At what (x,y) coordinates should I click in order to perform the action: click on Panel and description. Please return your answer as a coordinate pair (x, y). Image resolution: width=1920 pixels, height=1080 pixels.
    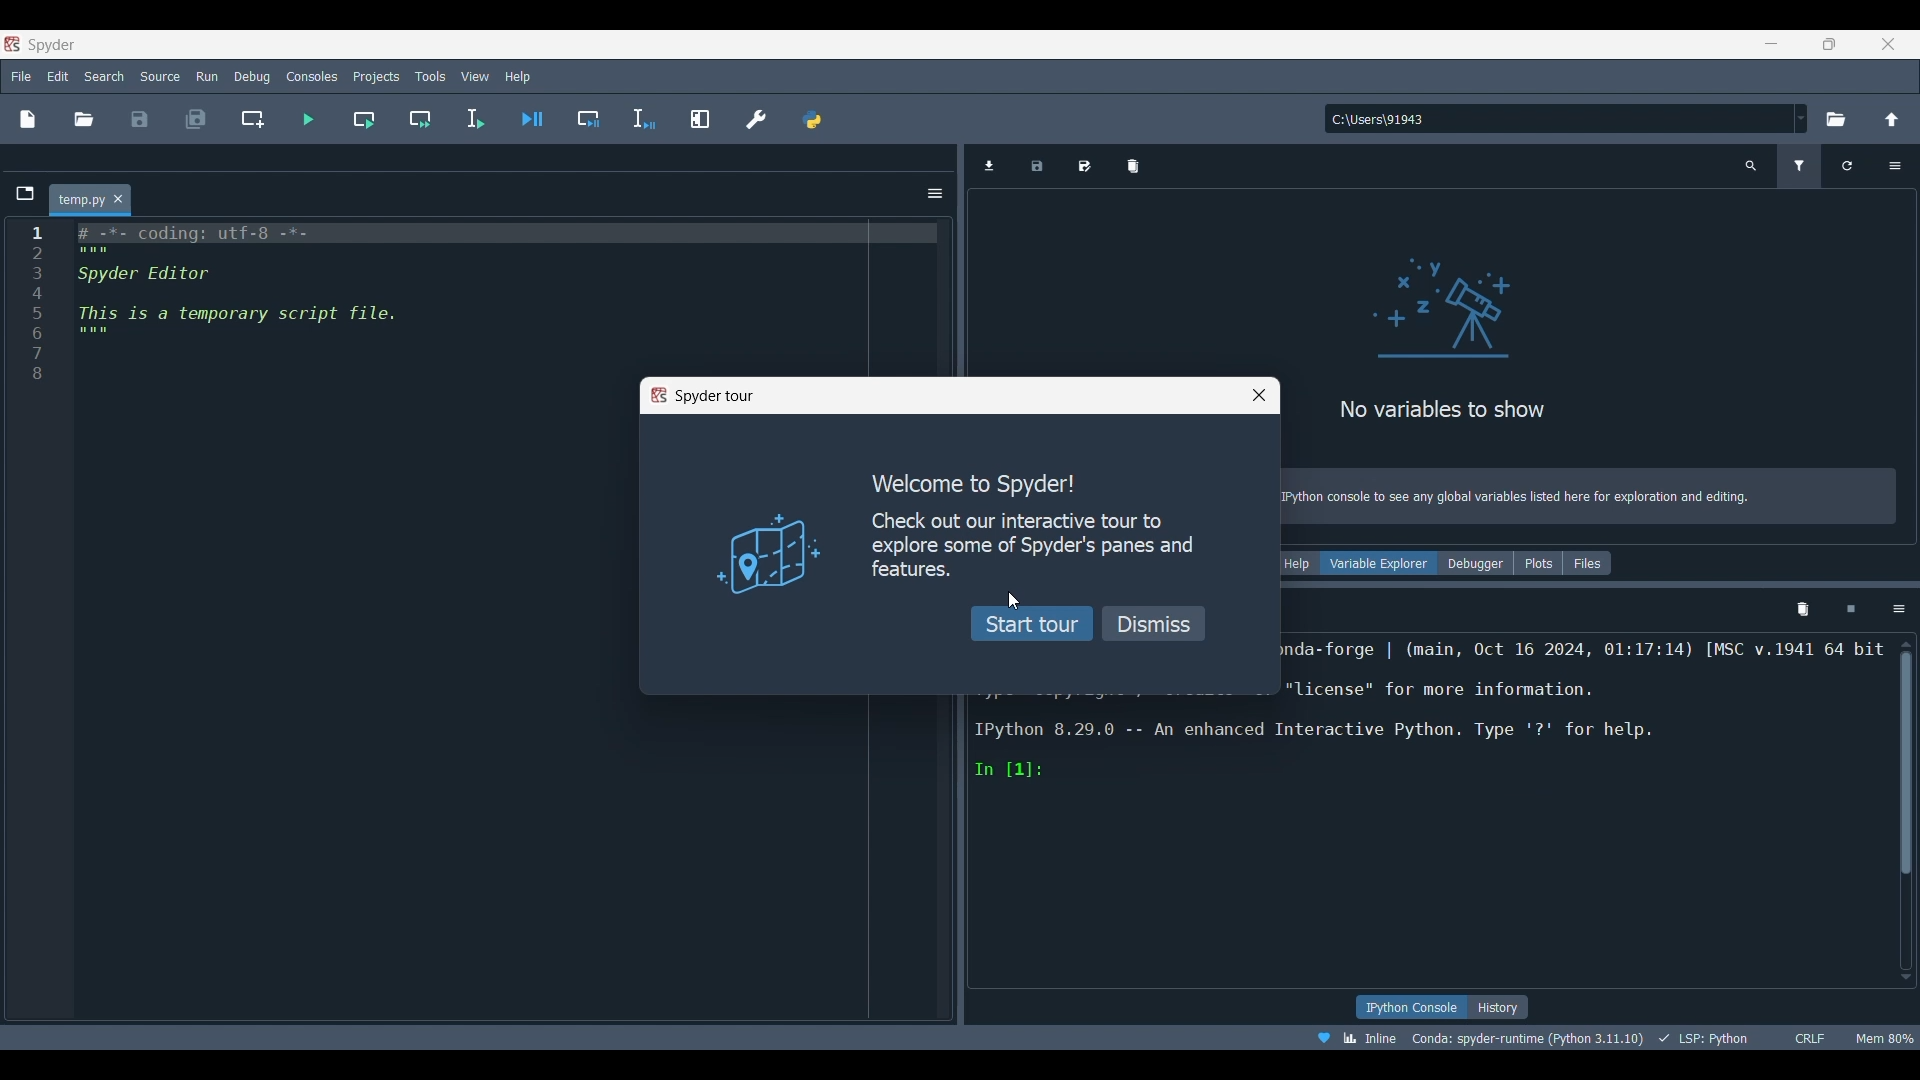
    Looking at the image, I should click on (1576, 662).